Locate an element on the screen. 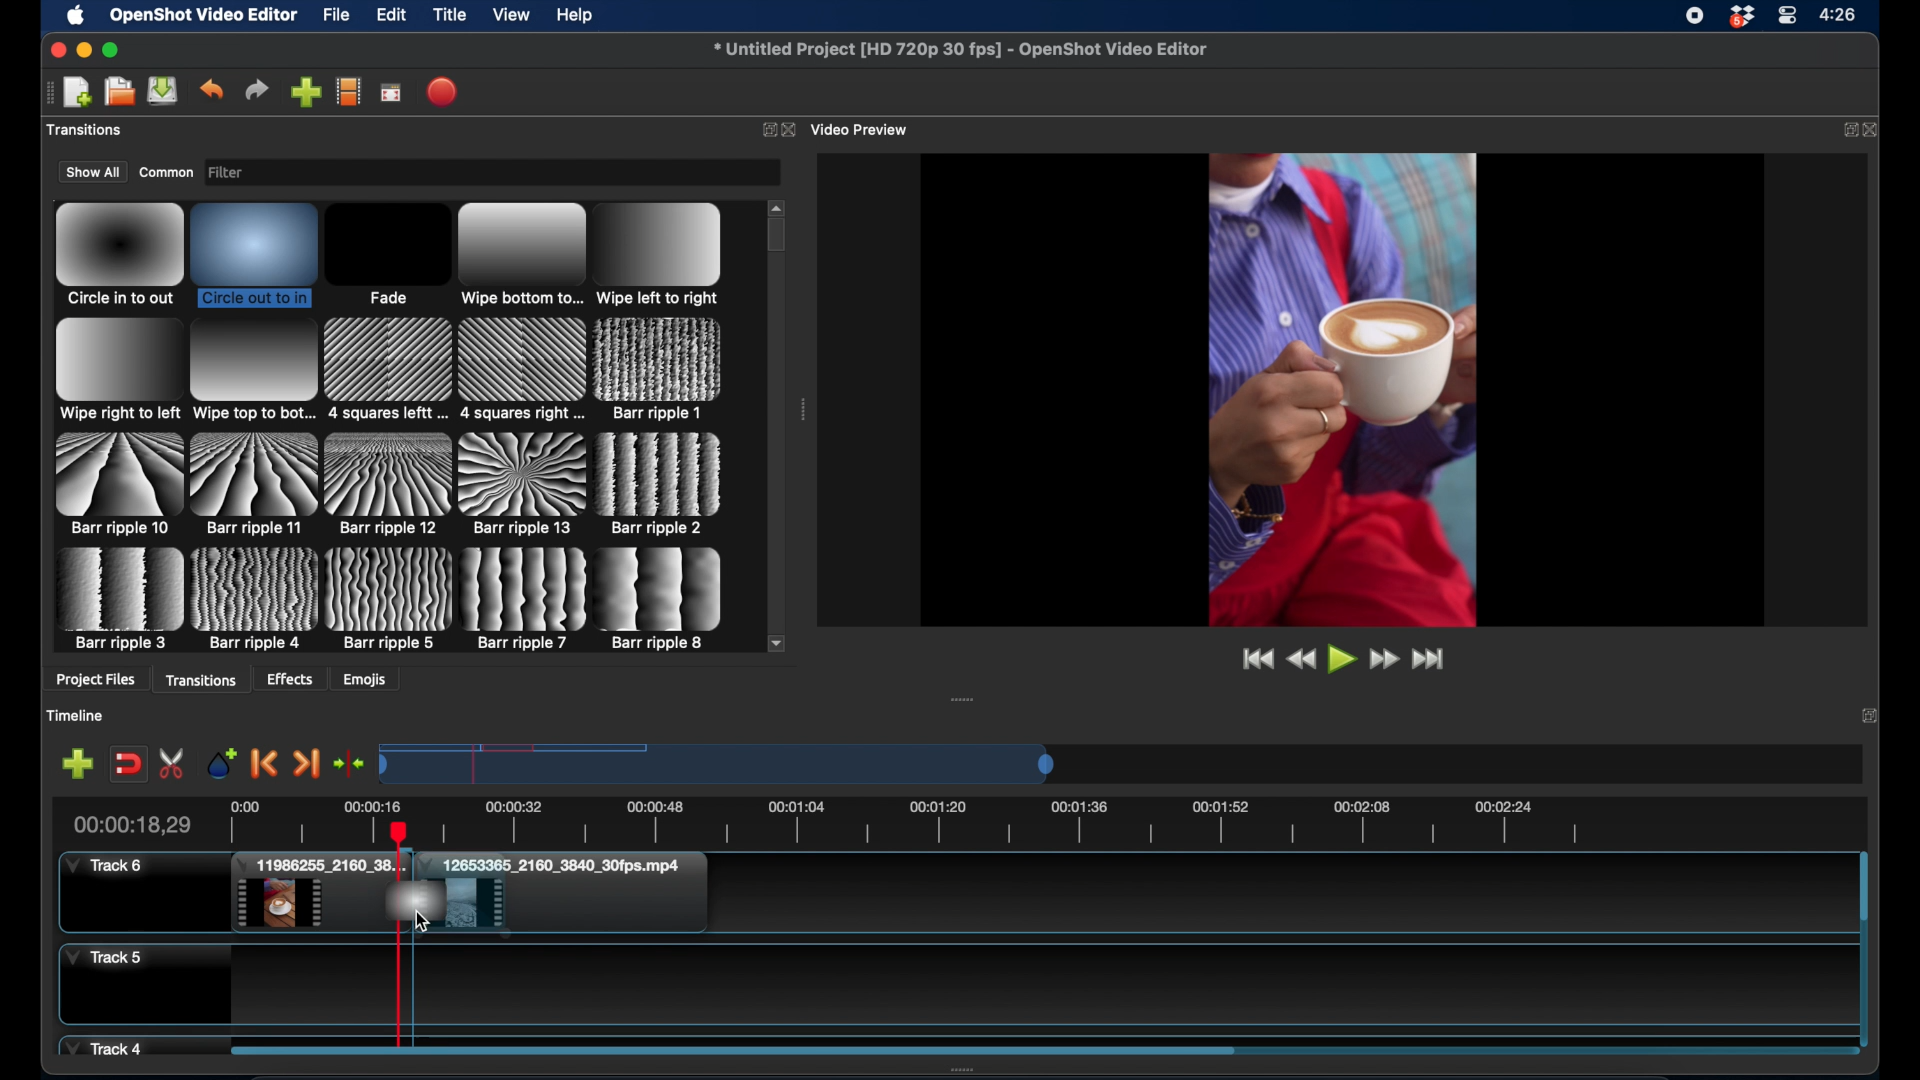 The image size is (1920, 1080). disable snapping is located at coordinates (128, 762).